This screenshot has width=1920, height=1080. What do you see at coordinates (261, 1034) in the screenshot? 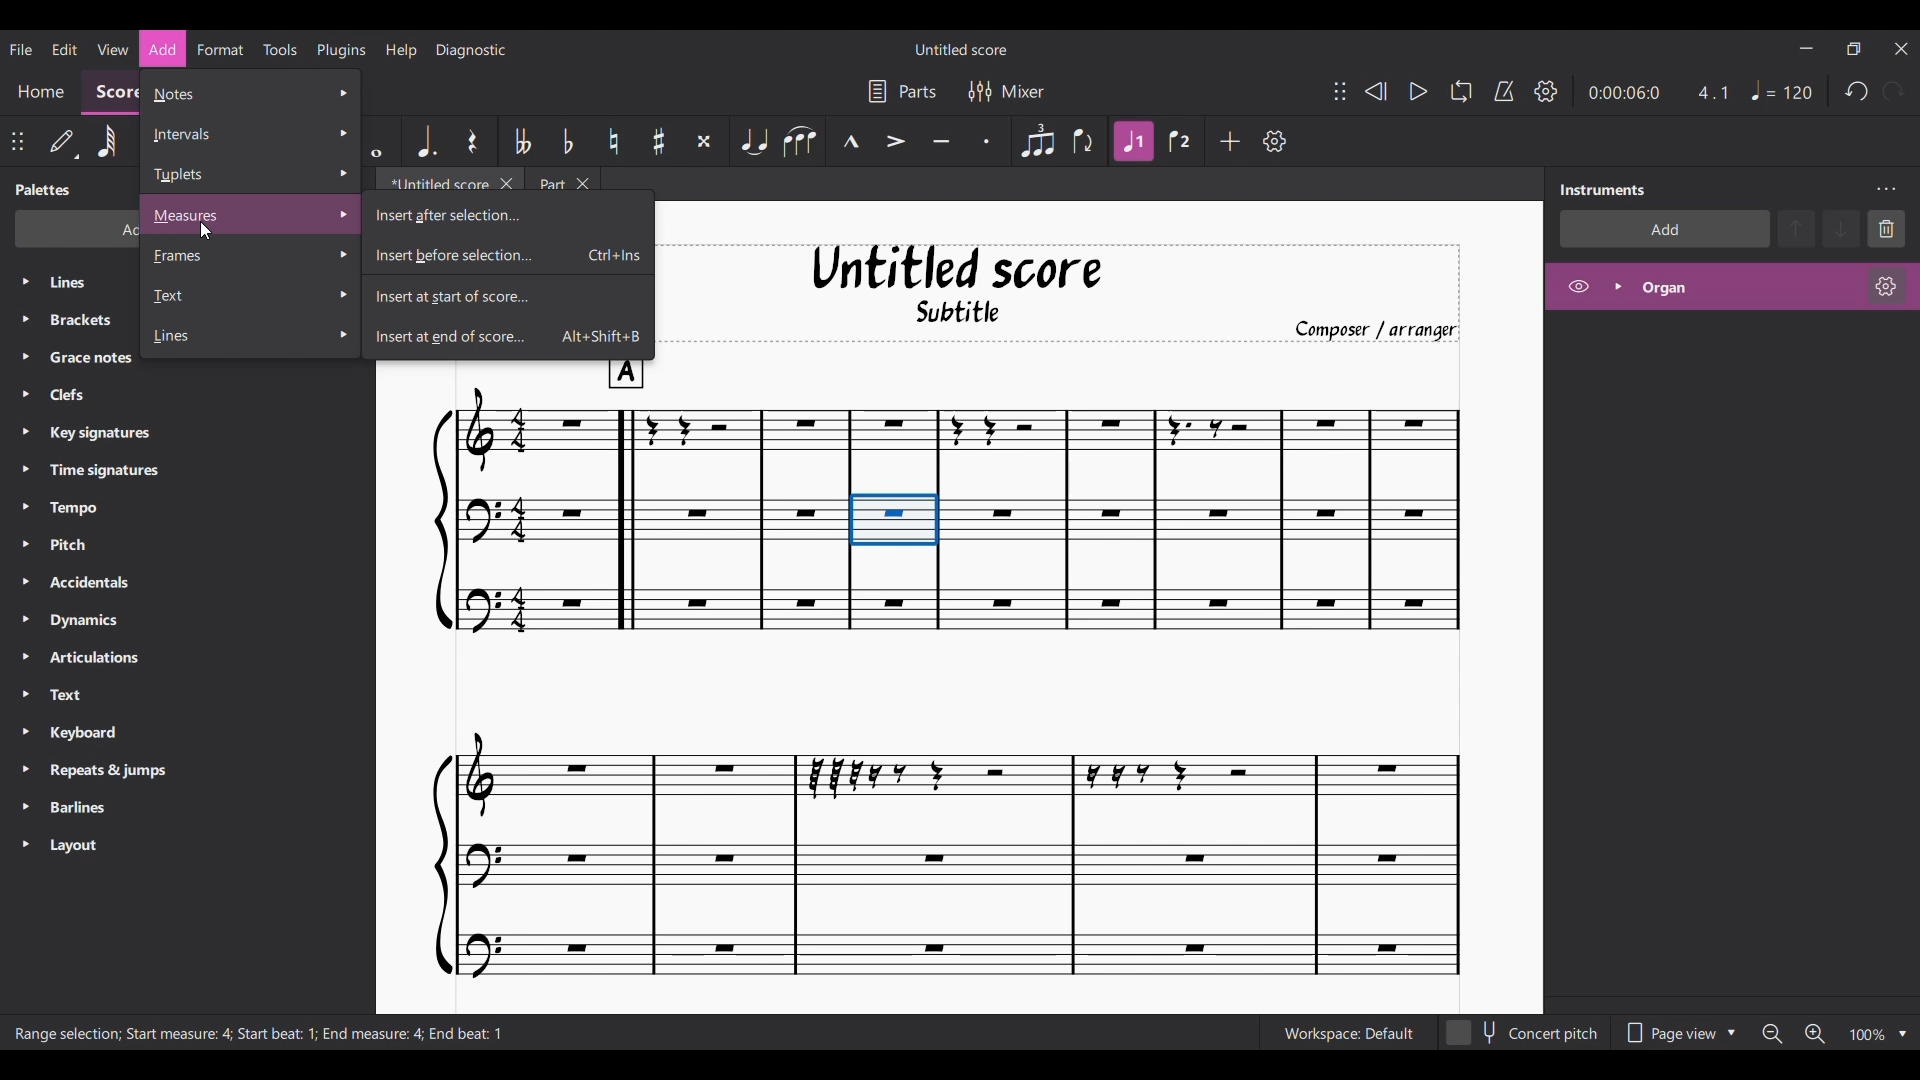
I see `Description of current selection` at bounding box center [261, 1034].